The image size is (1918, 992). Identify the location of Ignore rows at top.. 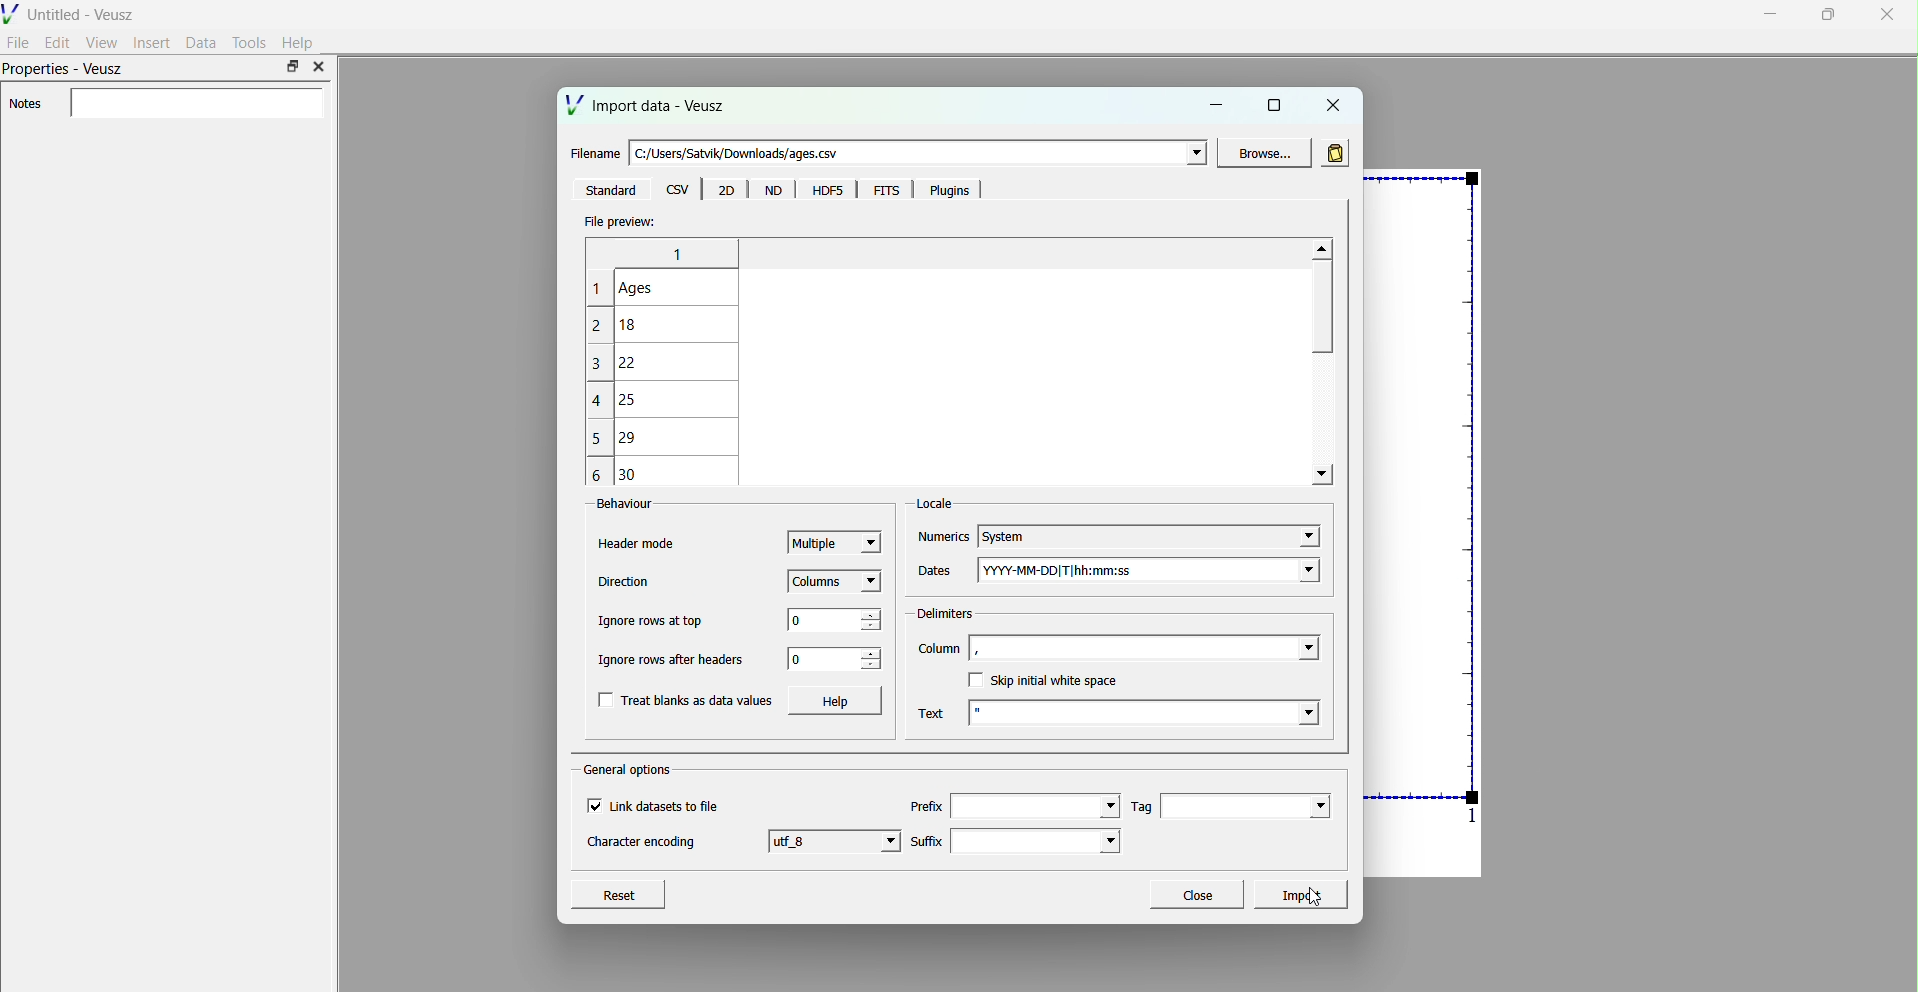
(654, 622).